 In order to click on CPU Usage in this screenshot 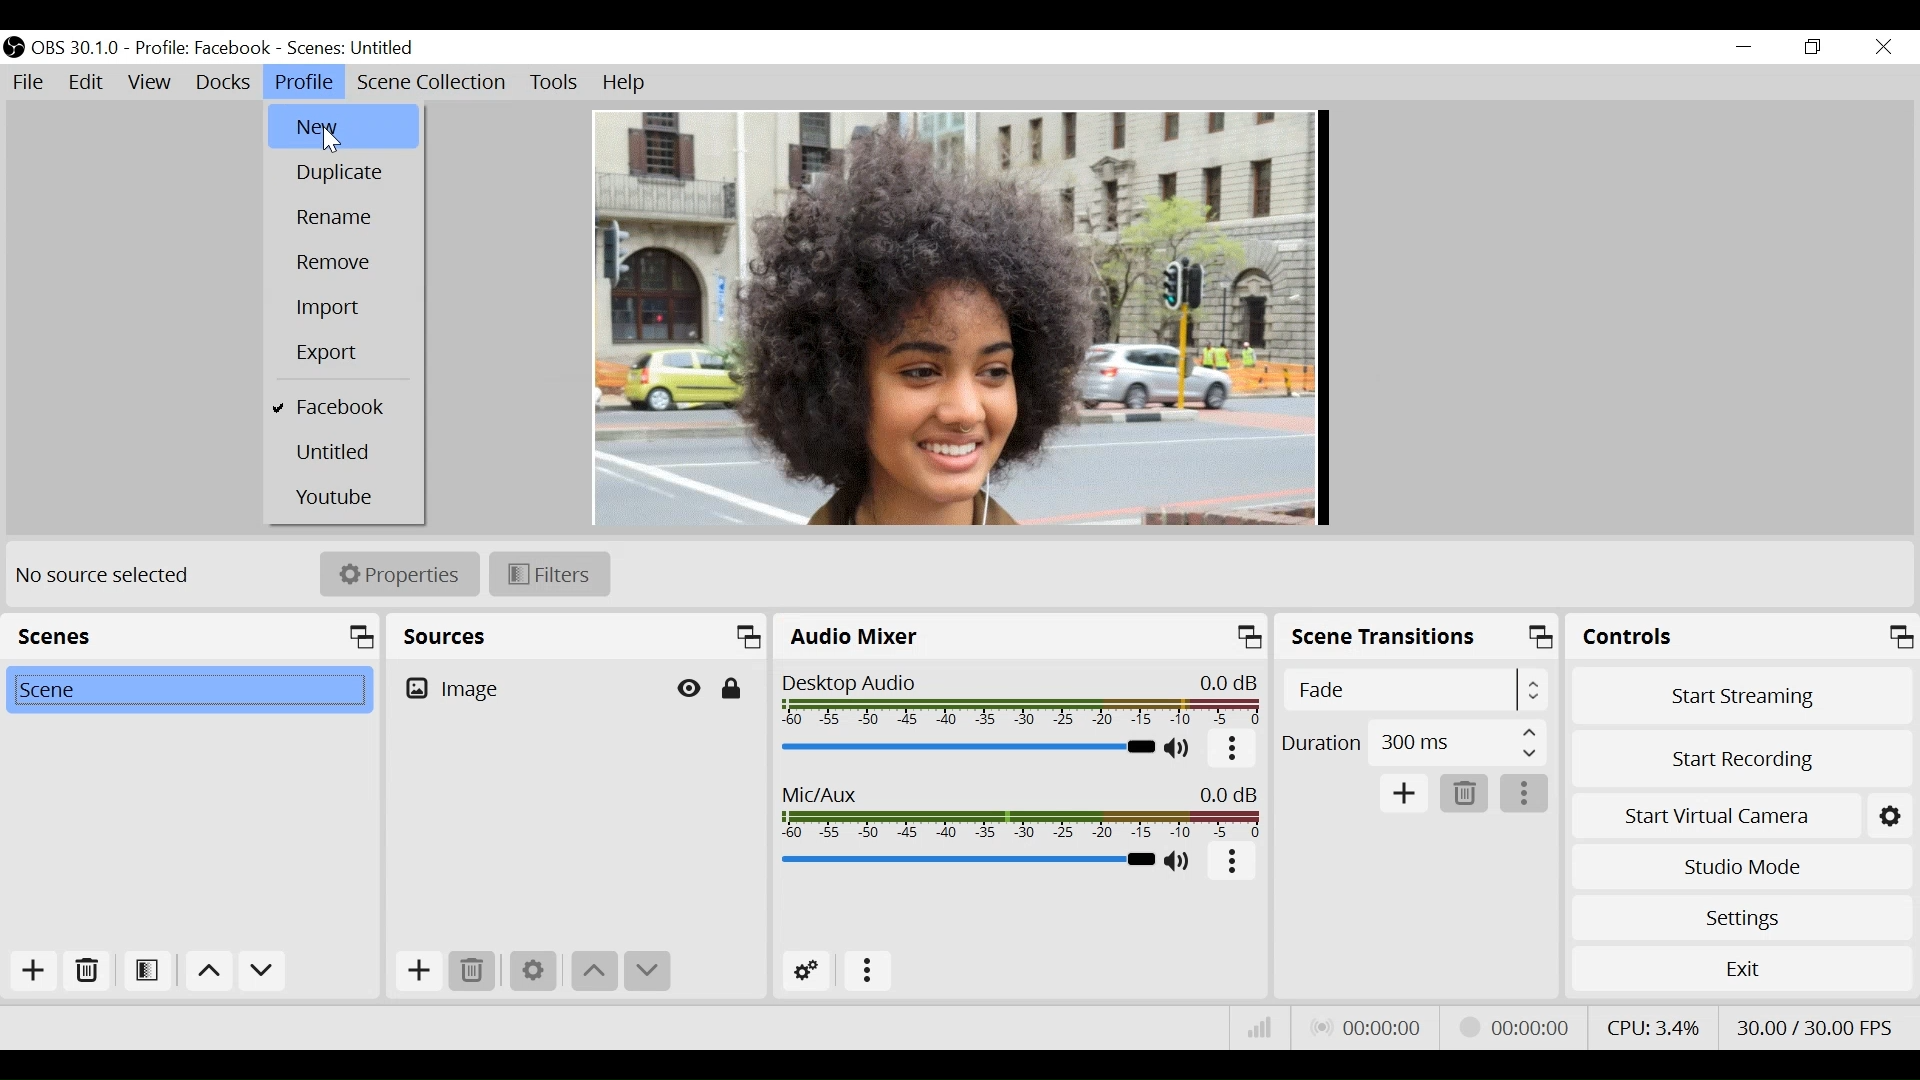, I will do `click(1655, 1025)`.